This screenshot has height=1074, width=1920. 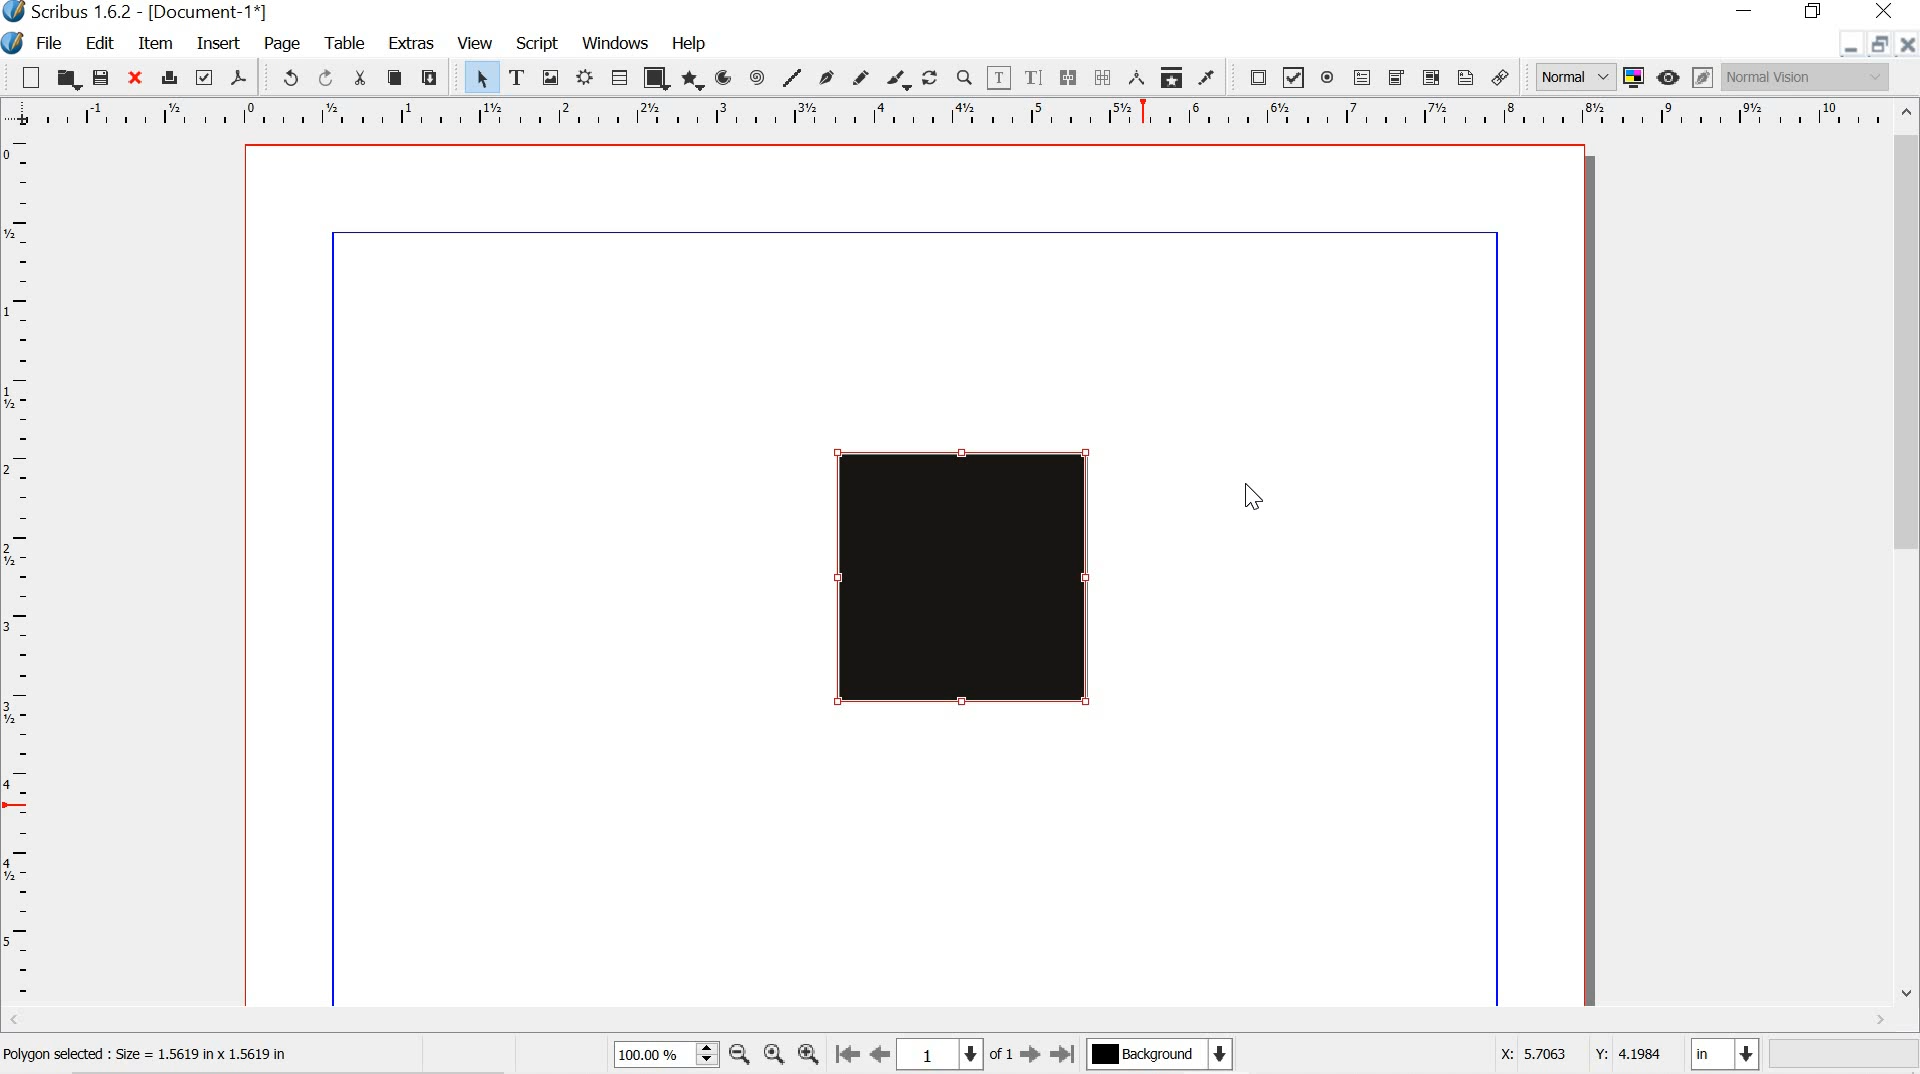 What do you see at coordinates (1501, 74) in the screenshot?
I see `link annotation` at bounding box center [1501, 74].